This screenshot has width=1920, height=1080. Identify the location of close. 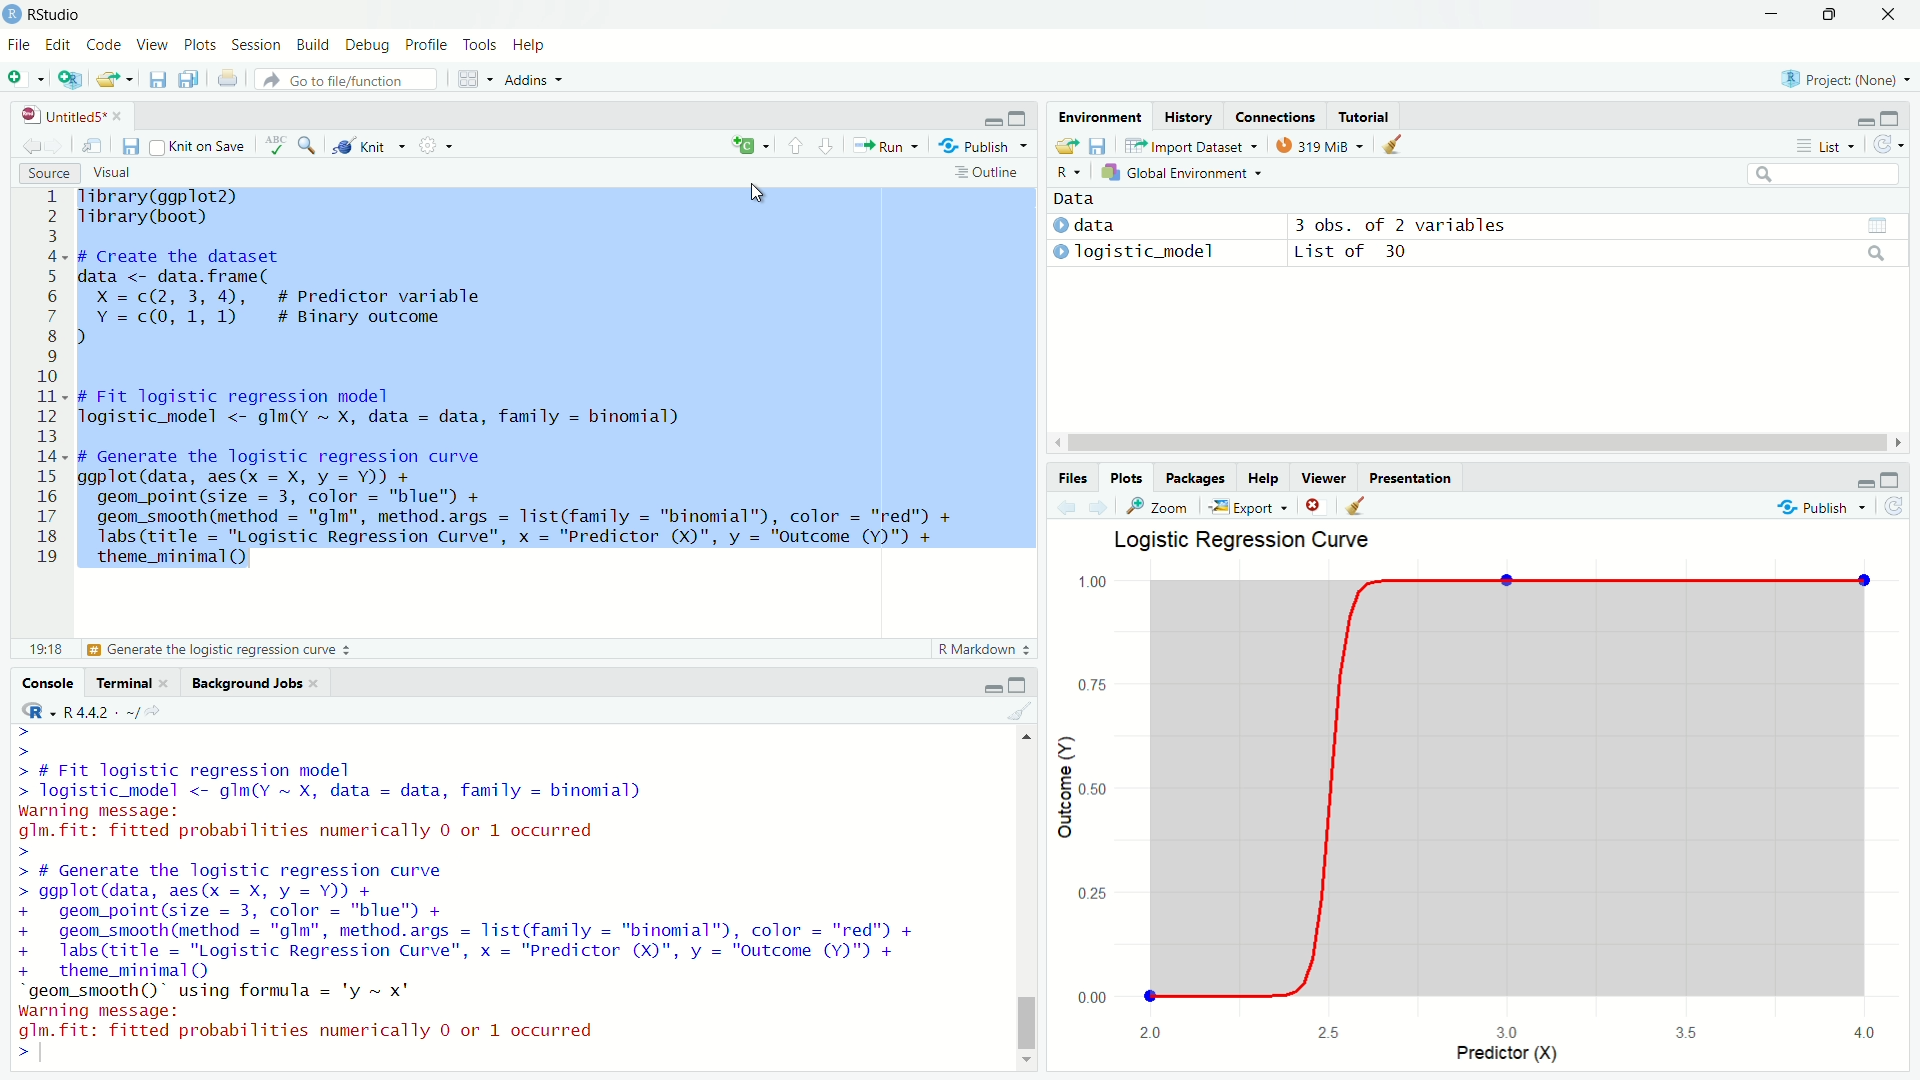
(1887, 15).